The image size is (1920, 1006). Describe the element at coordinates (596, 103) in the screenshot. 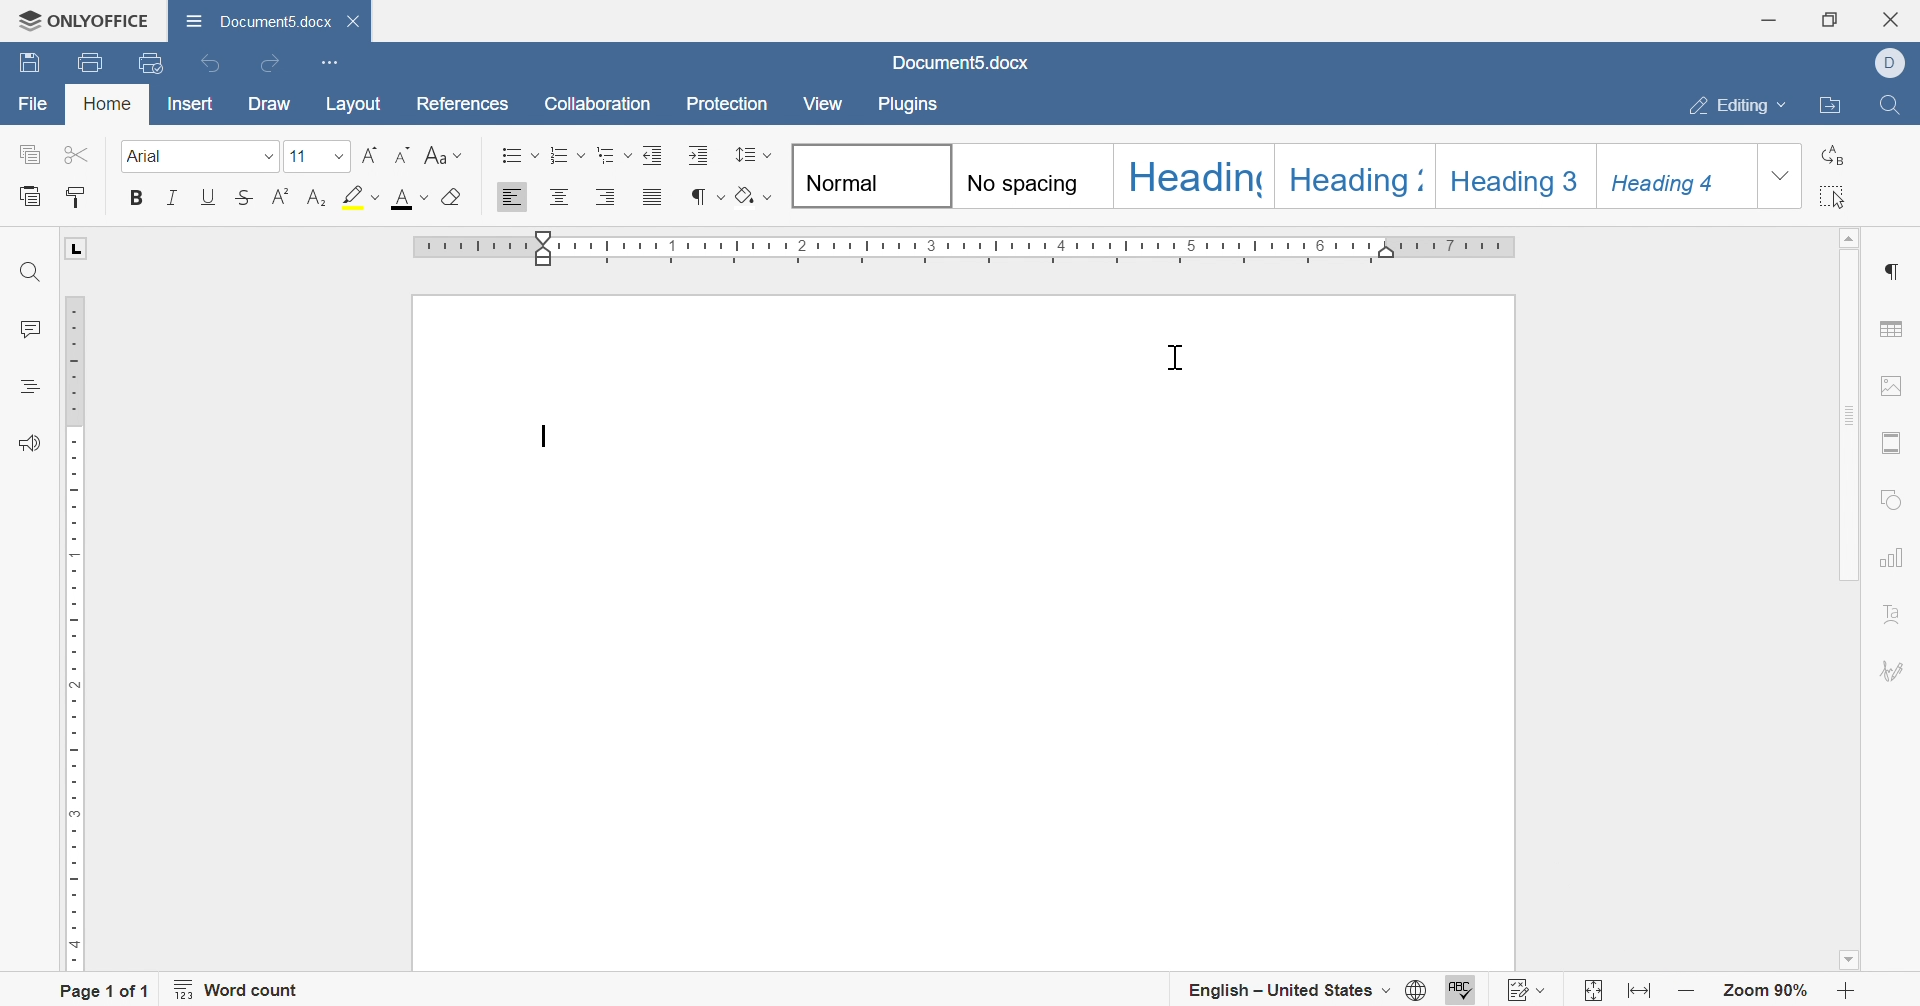

I see `collaboration` at that location.